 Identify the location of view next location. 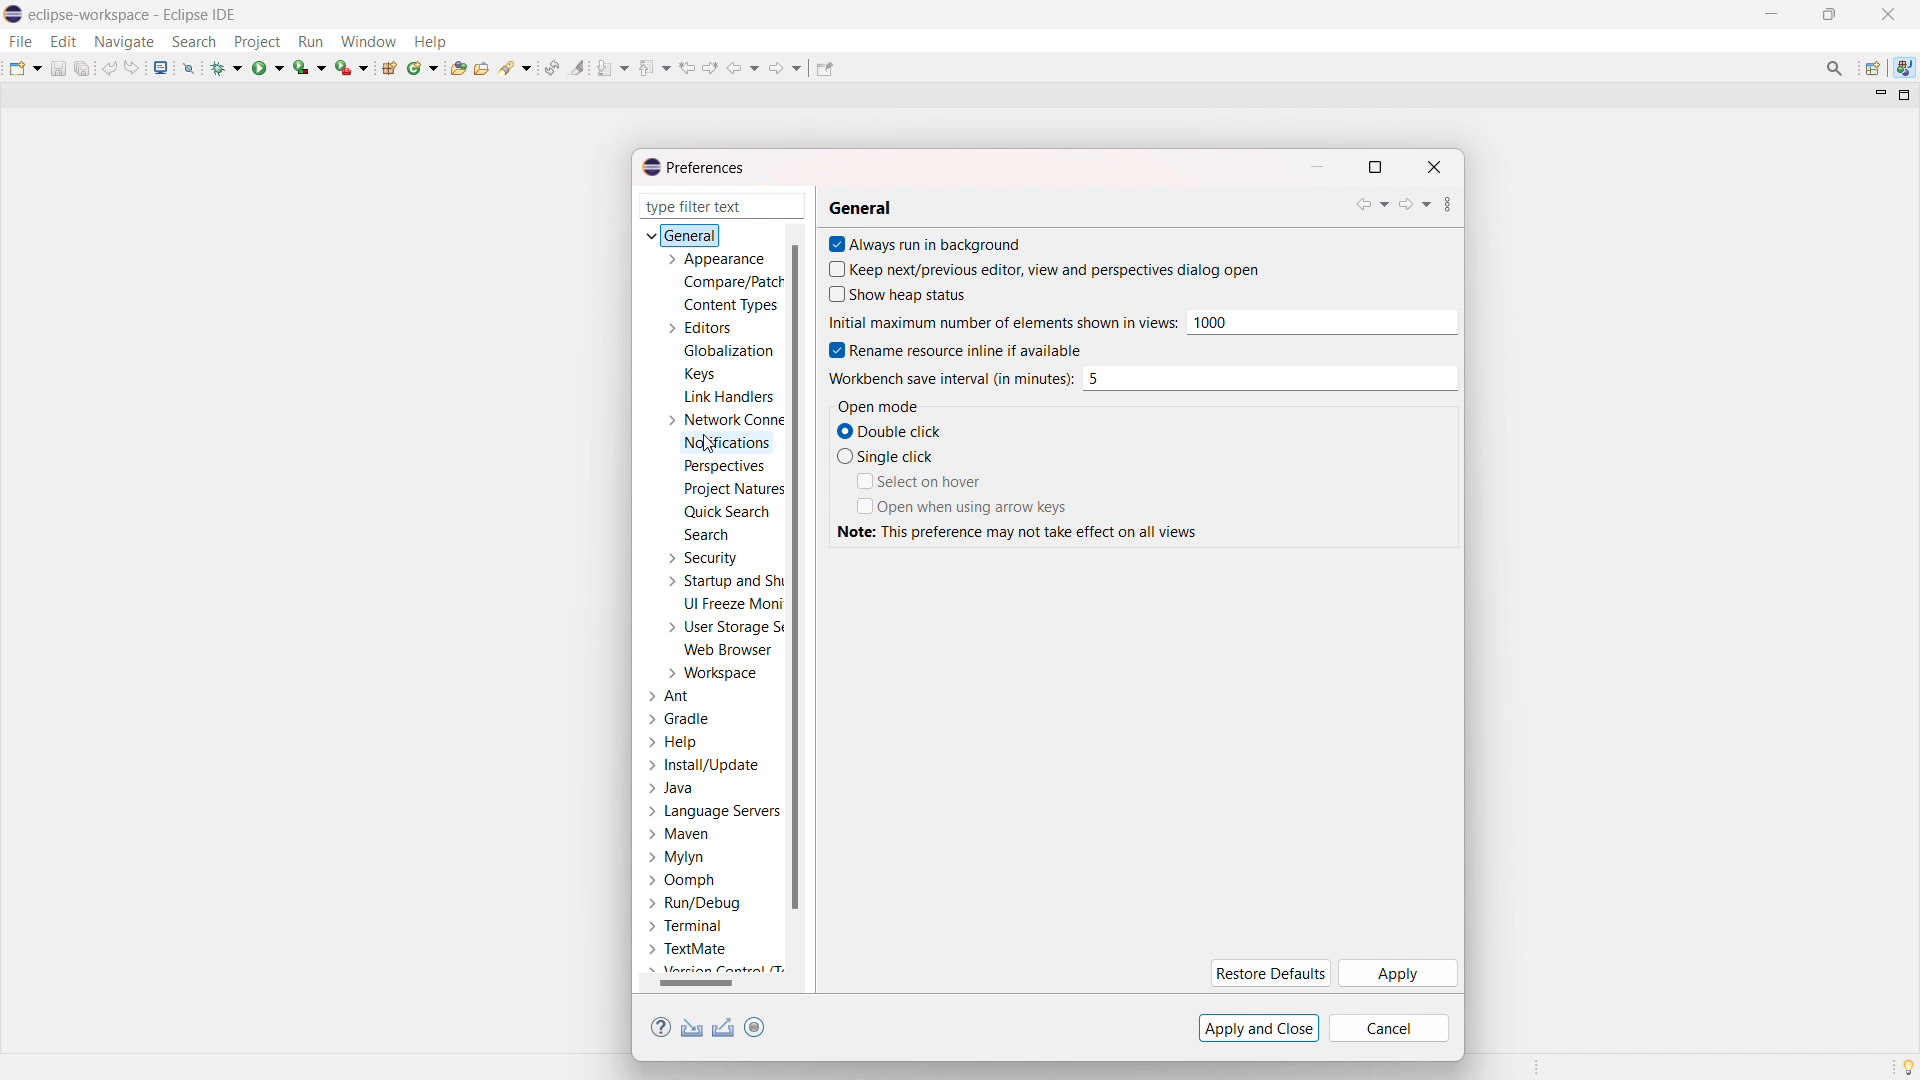
(710, 66).